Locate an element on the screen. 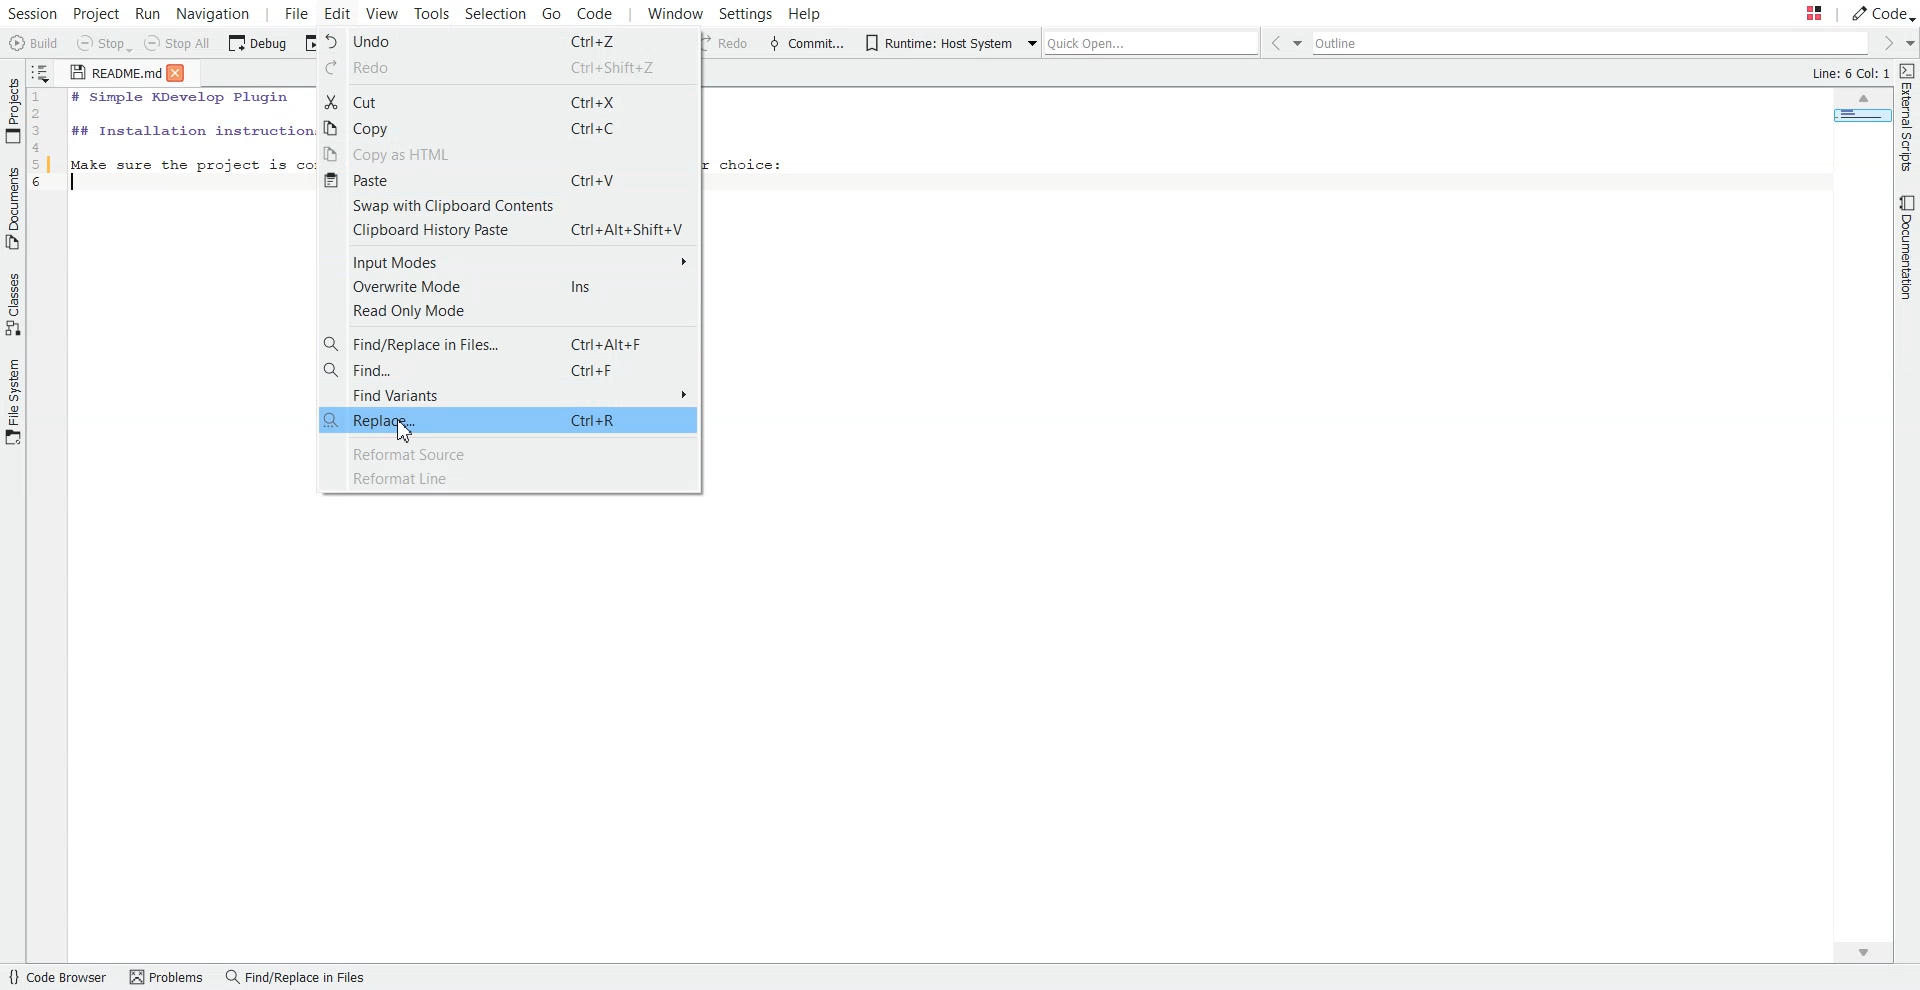 This screenshot has height=990, width=1920. Page Overview is located at coordinates (1859, 119).